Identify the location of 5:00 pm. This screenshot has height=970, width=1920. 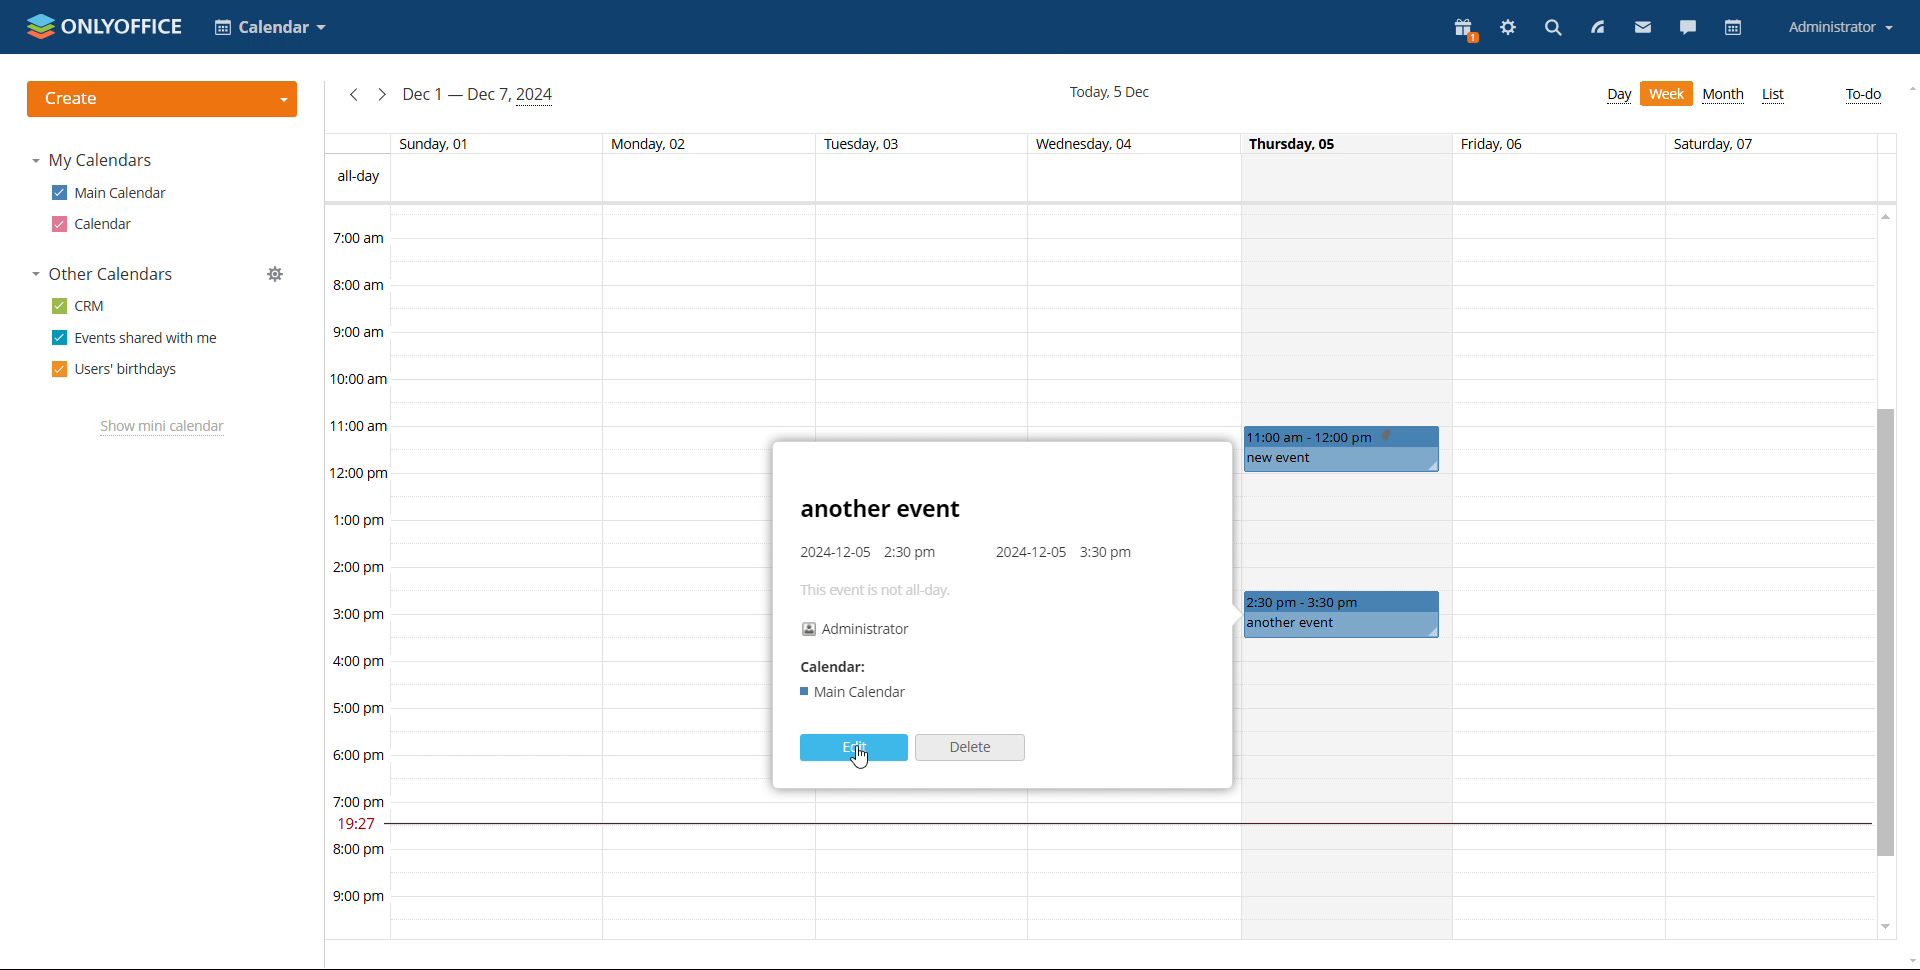
(357, 707).